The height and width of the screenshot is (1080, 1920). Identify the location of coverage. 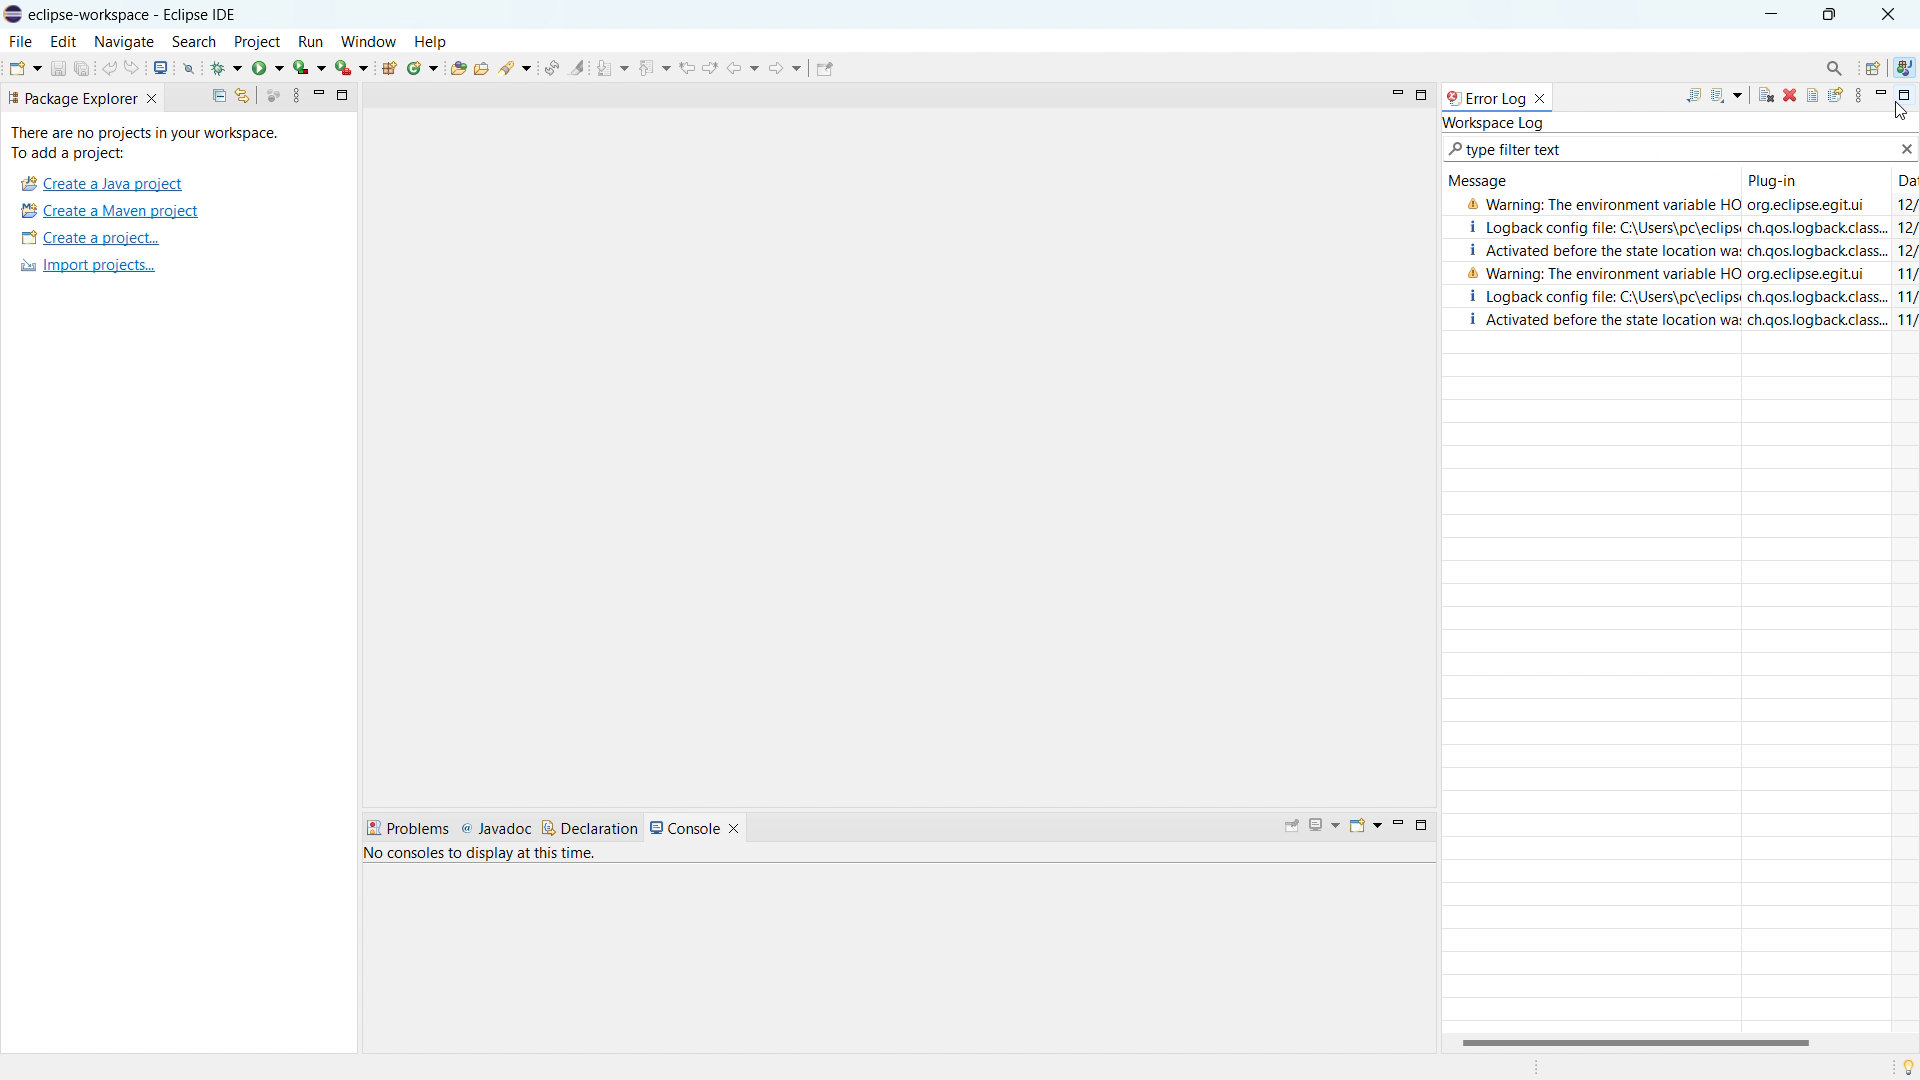
(309, 67).